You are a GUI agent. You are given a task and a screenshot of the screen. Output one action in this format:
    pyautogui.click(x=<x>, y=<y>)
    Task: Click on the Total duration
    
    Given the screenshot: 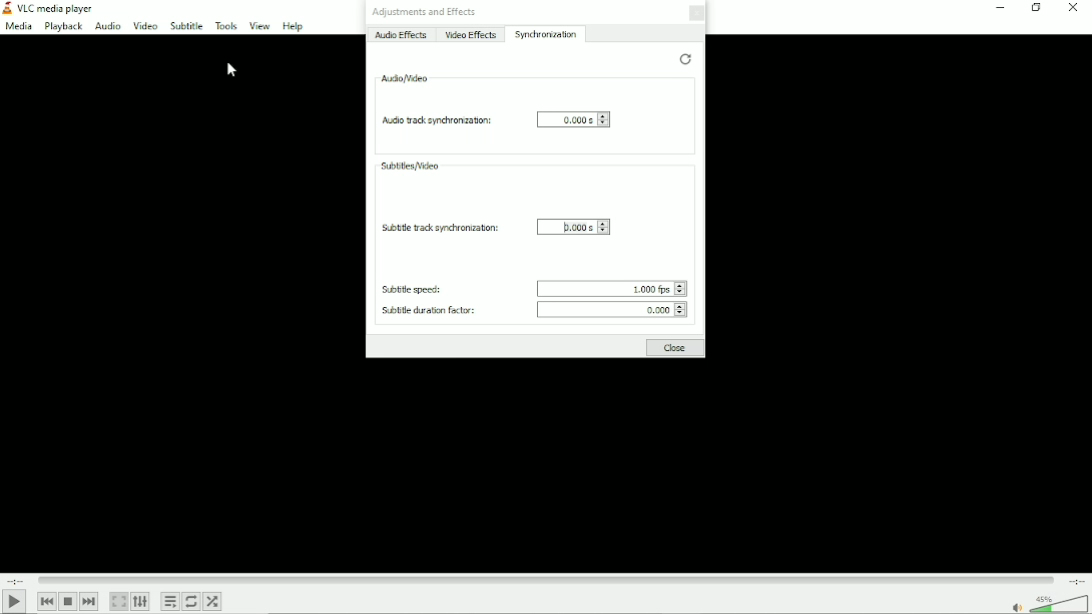 What is the action you would take?
    pyautogui.click(x=1076, y=579)
    